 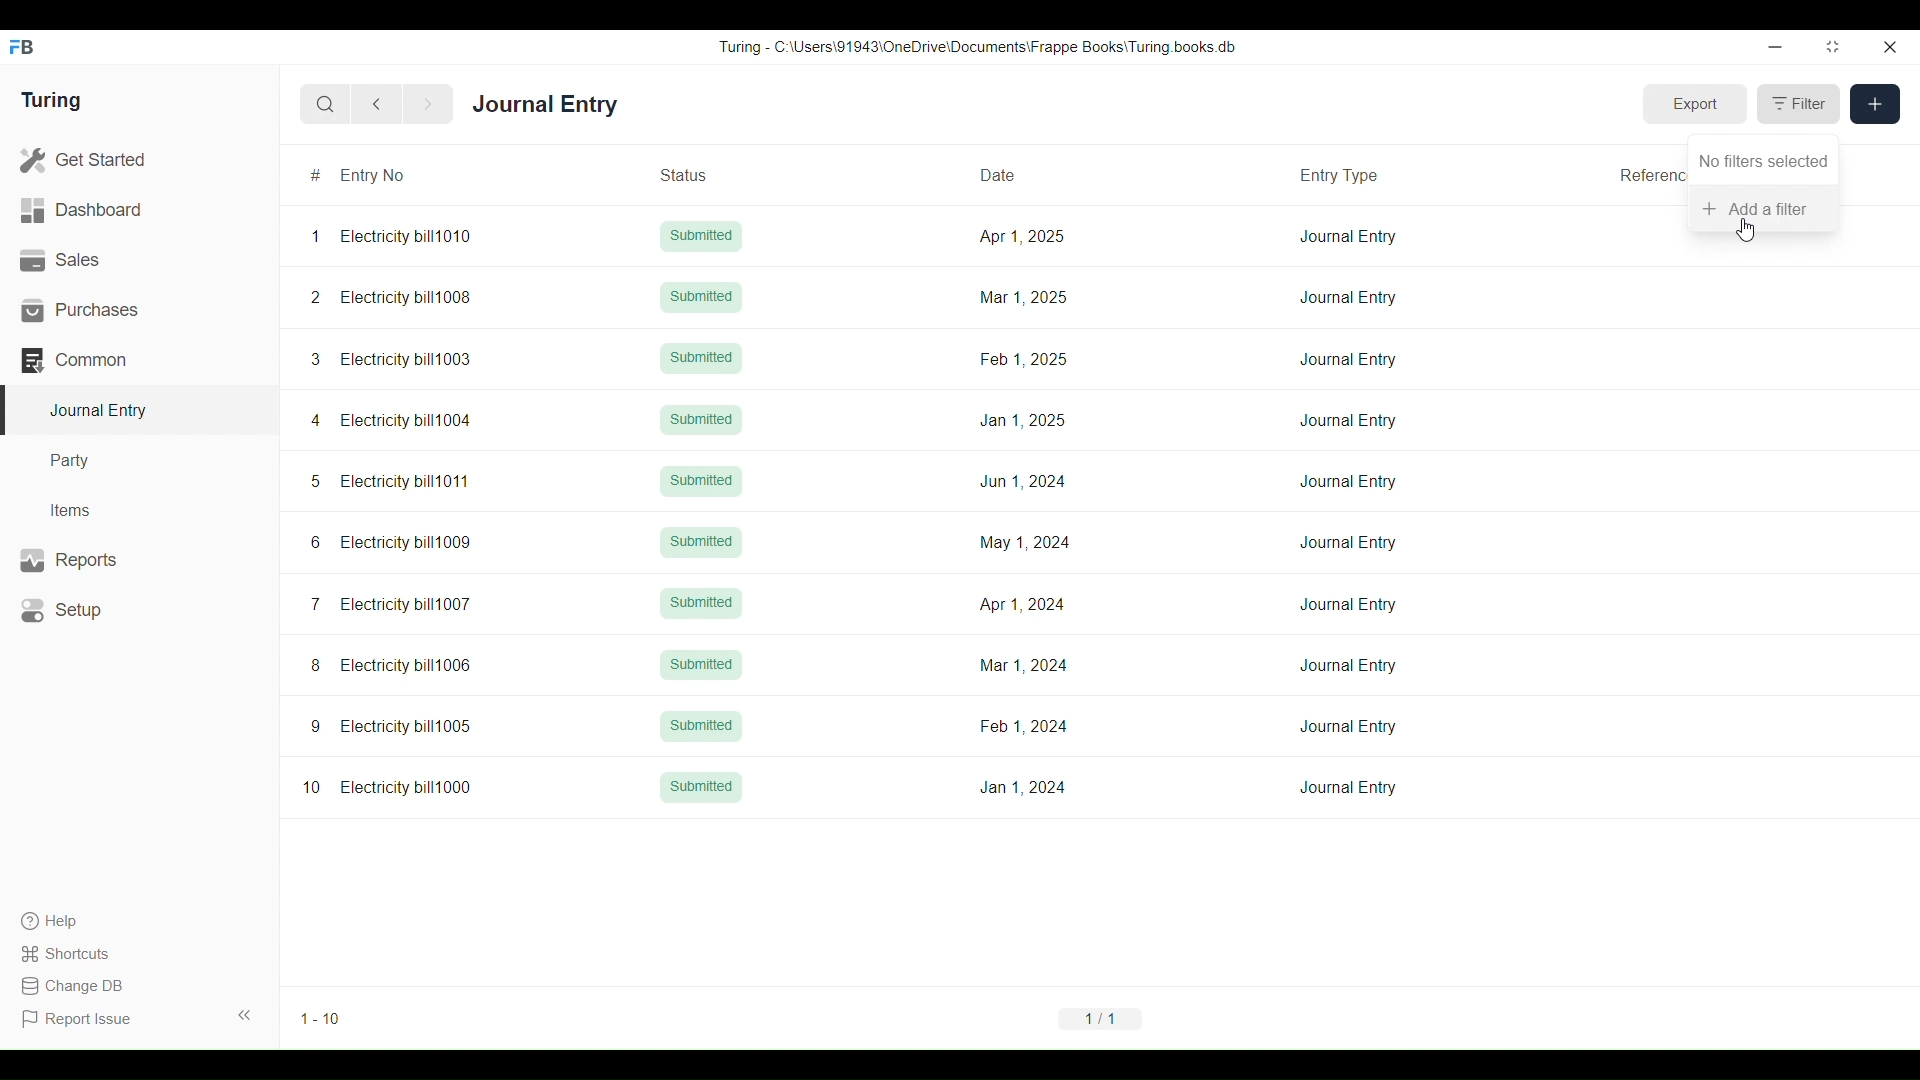 I want to click on Close, so click(x=1890, y=47).